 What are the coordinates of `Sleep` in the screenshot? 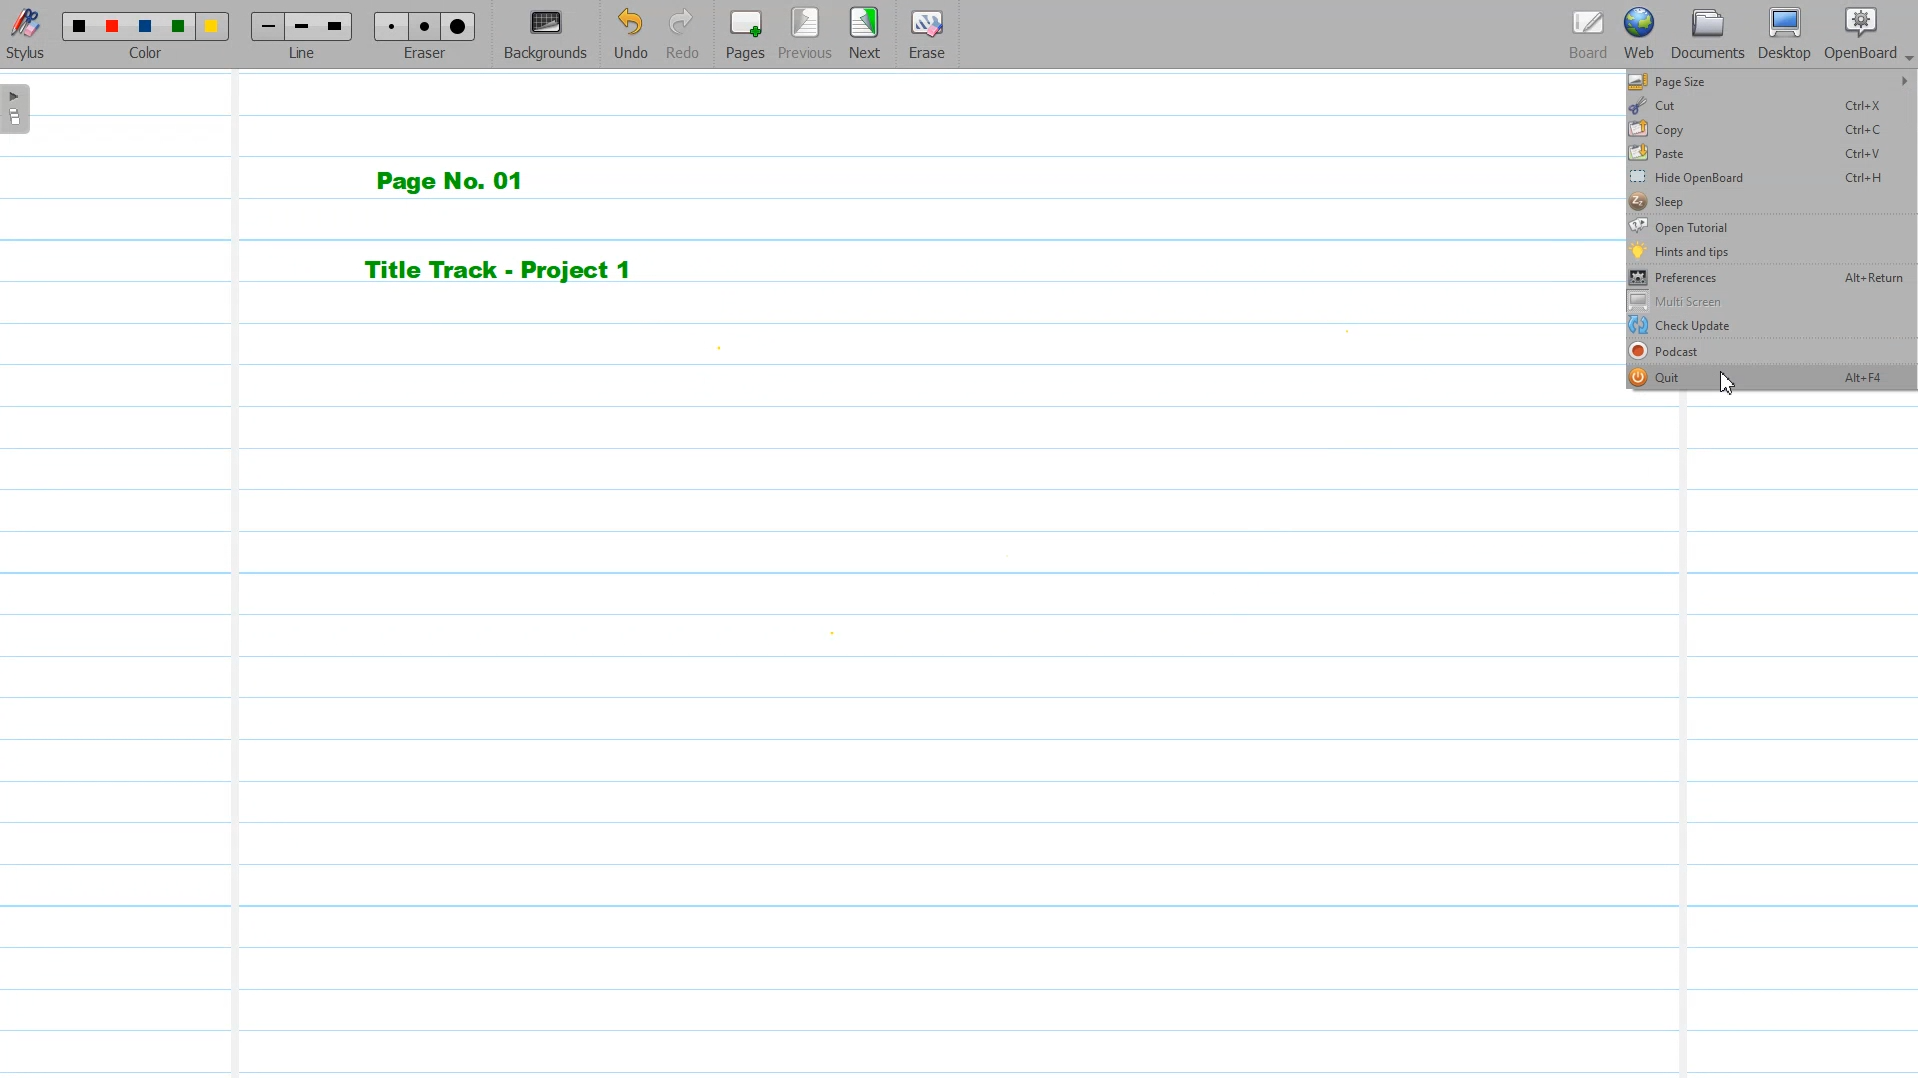 It's located at (1772, 203).